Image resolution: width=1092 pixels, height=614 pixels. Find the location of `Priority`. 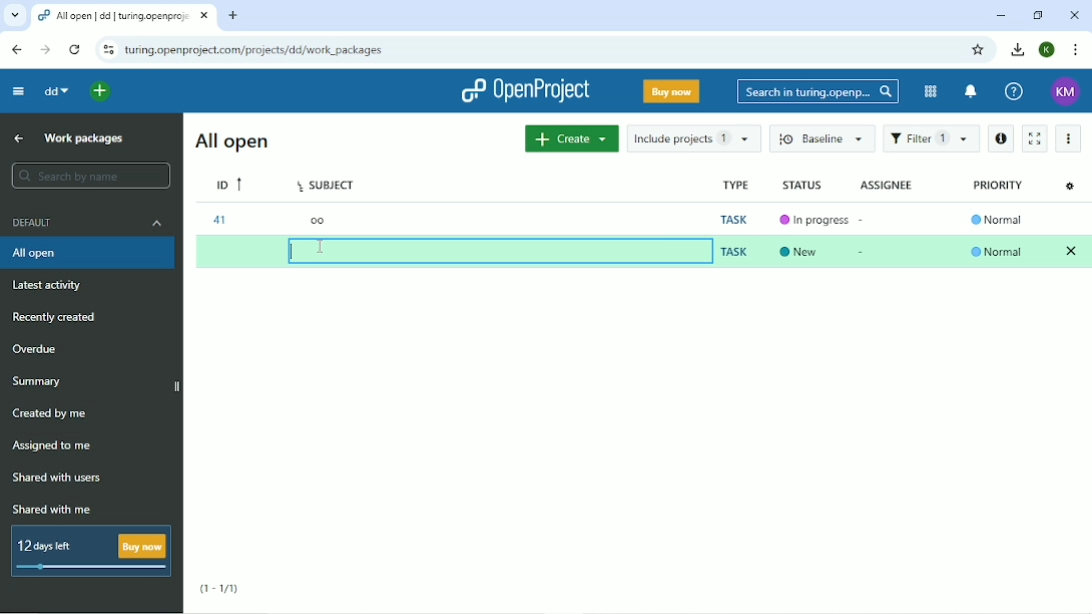

Priority is located at coordinates (999, 185).